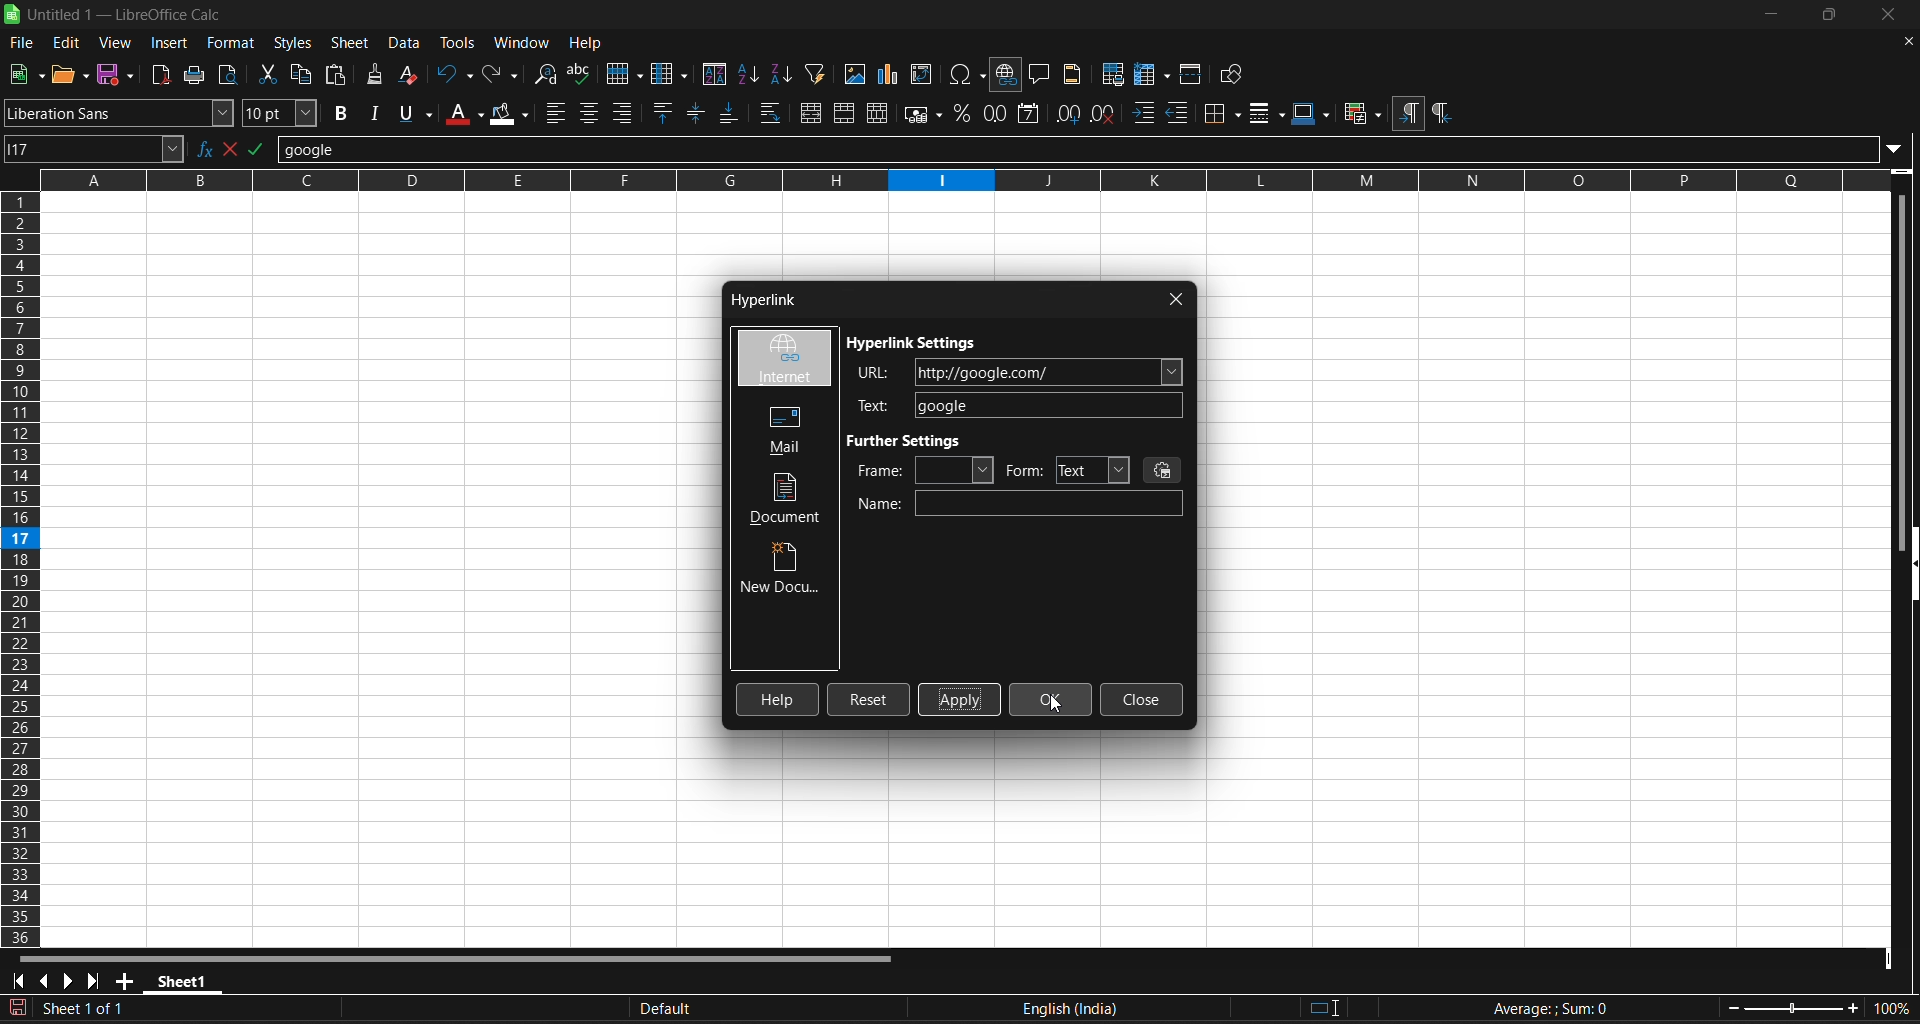 The width and height of the screenshot is (1920, 1024). What do you see at coordinates (341, 113) in the screenshot?
I see `bold` at bounding box center [341, 113].